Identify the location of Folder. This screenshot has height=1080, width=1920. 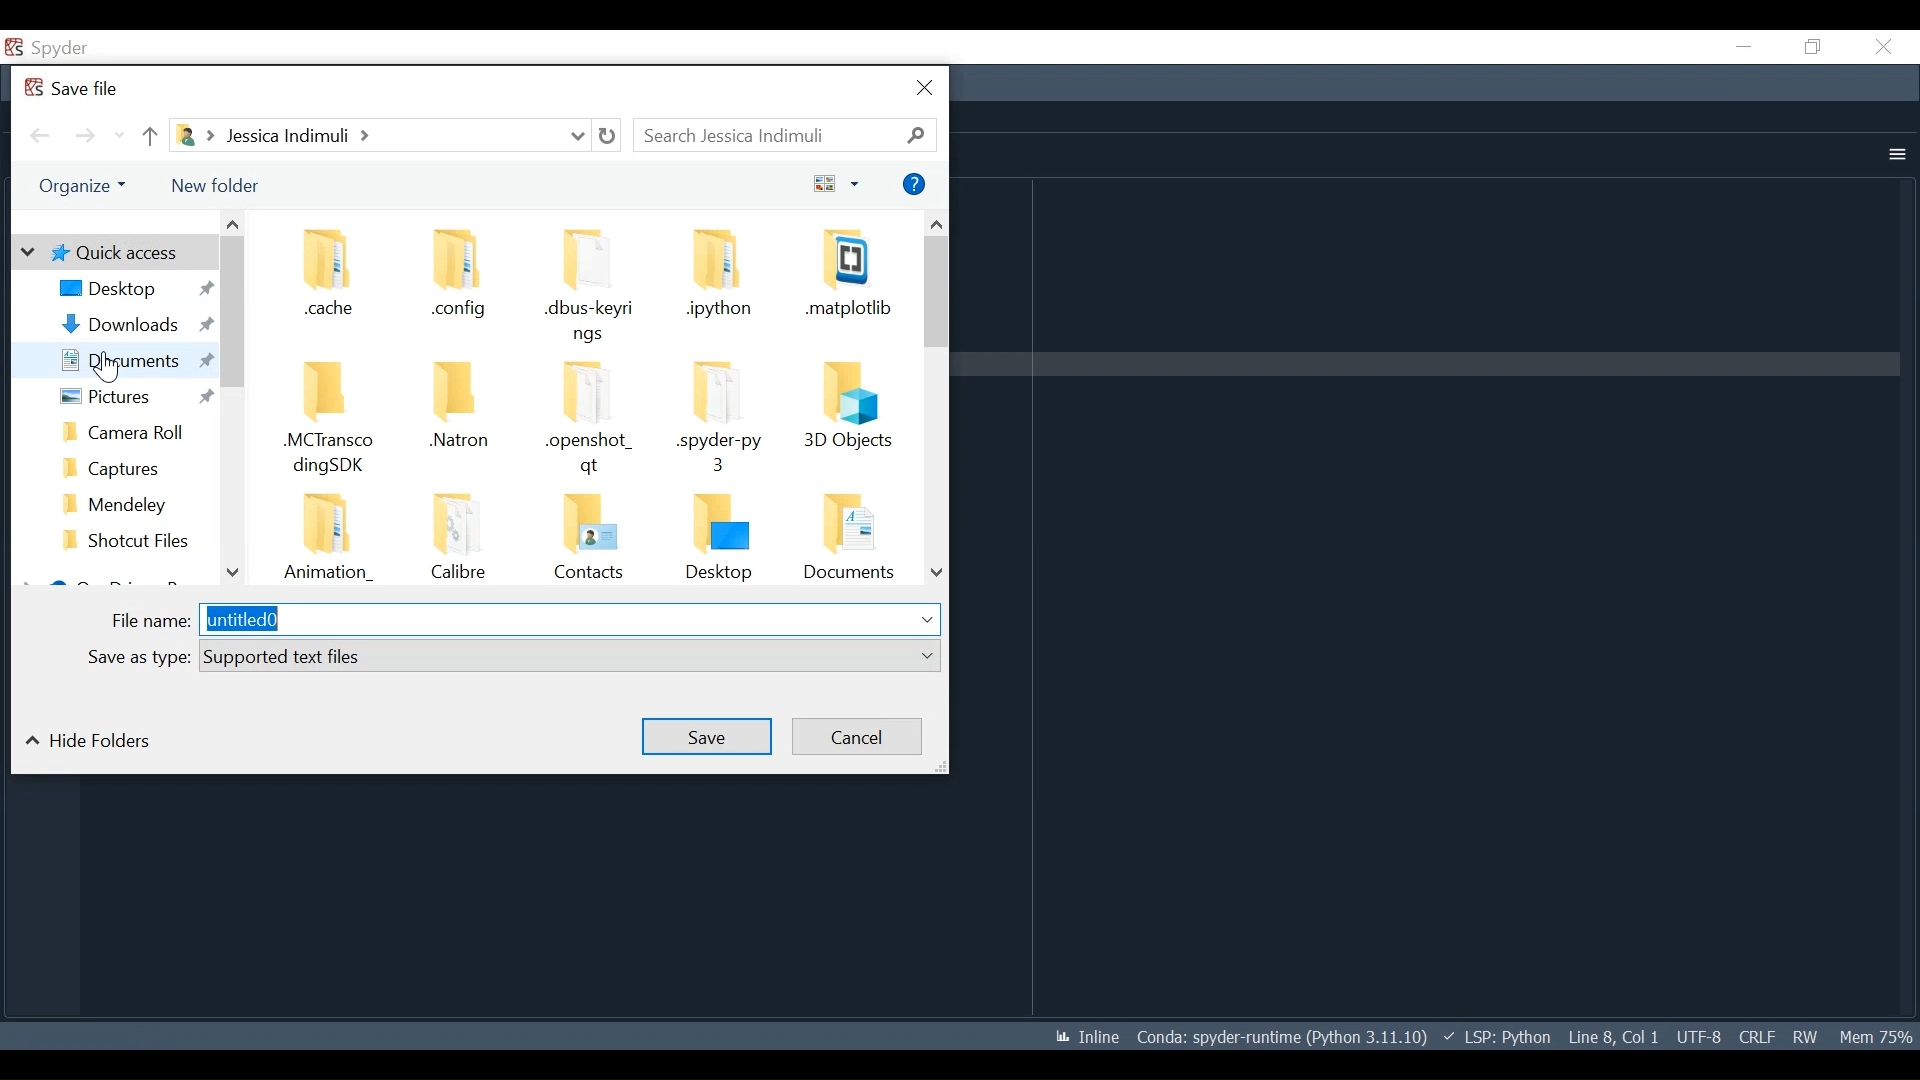
(721, 421).